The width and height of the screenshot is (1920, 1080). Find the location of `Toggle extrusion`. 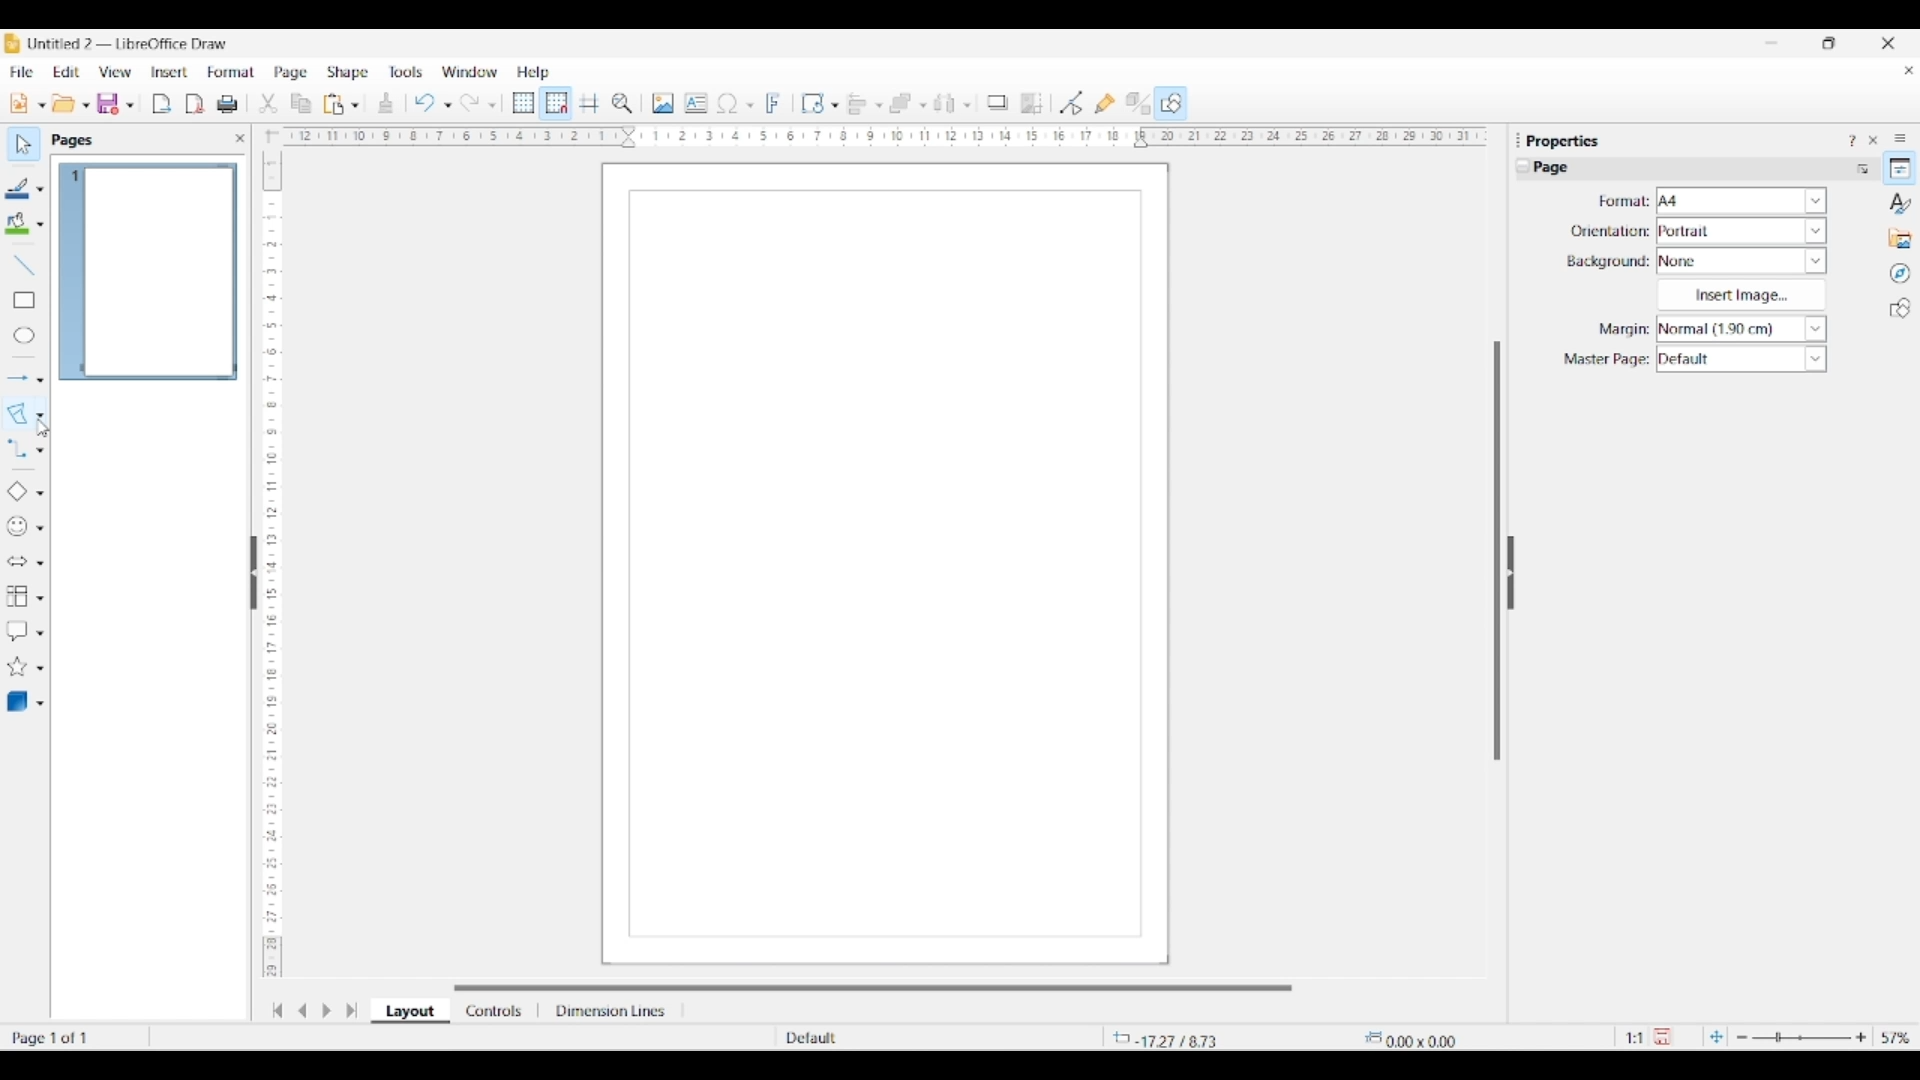

Toggle extrusion is located at coordinates (1138, 104).